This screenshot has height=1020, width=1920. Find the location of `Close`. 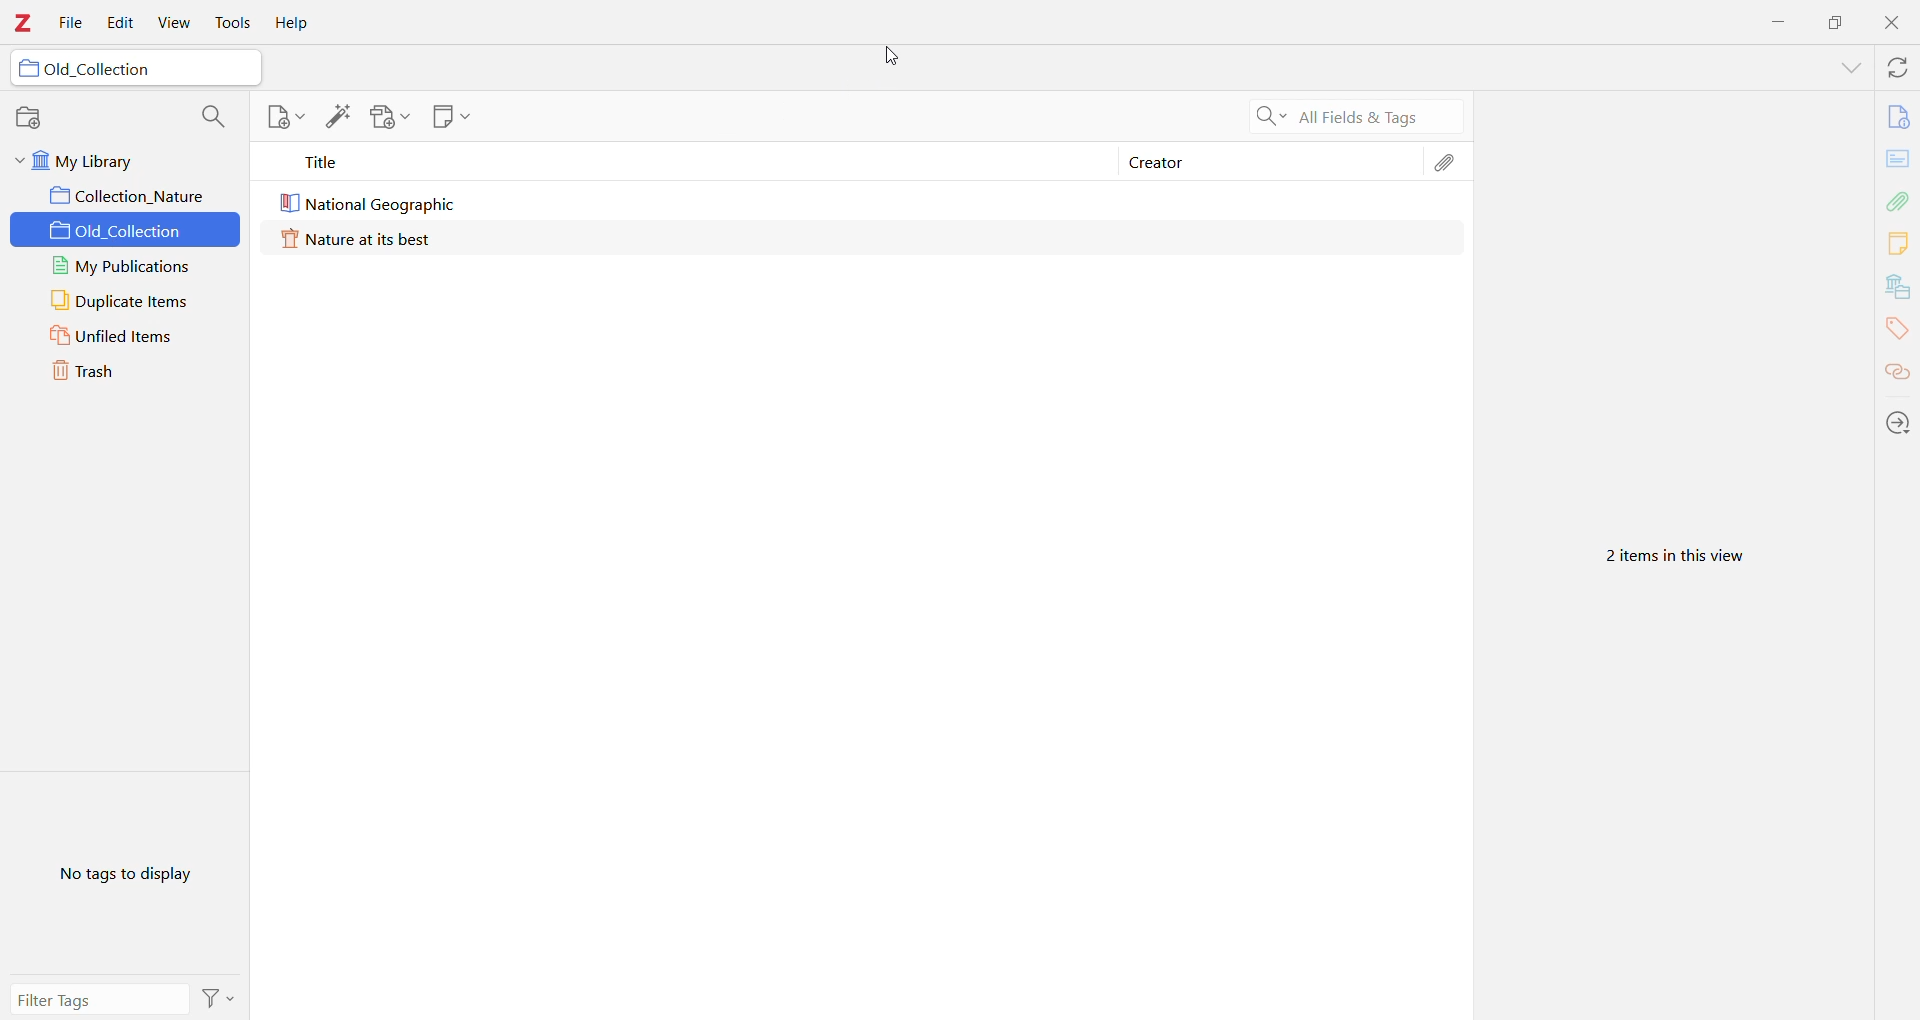

Close is located at coordinates (1891, 24).